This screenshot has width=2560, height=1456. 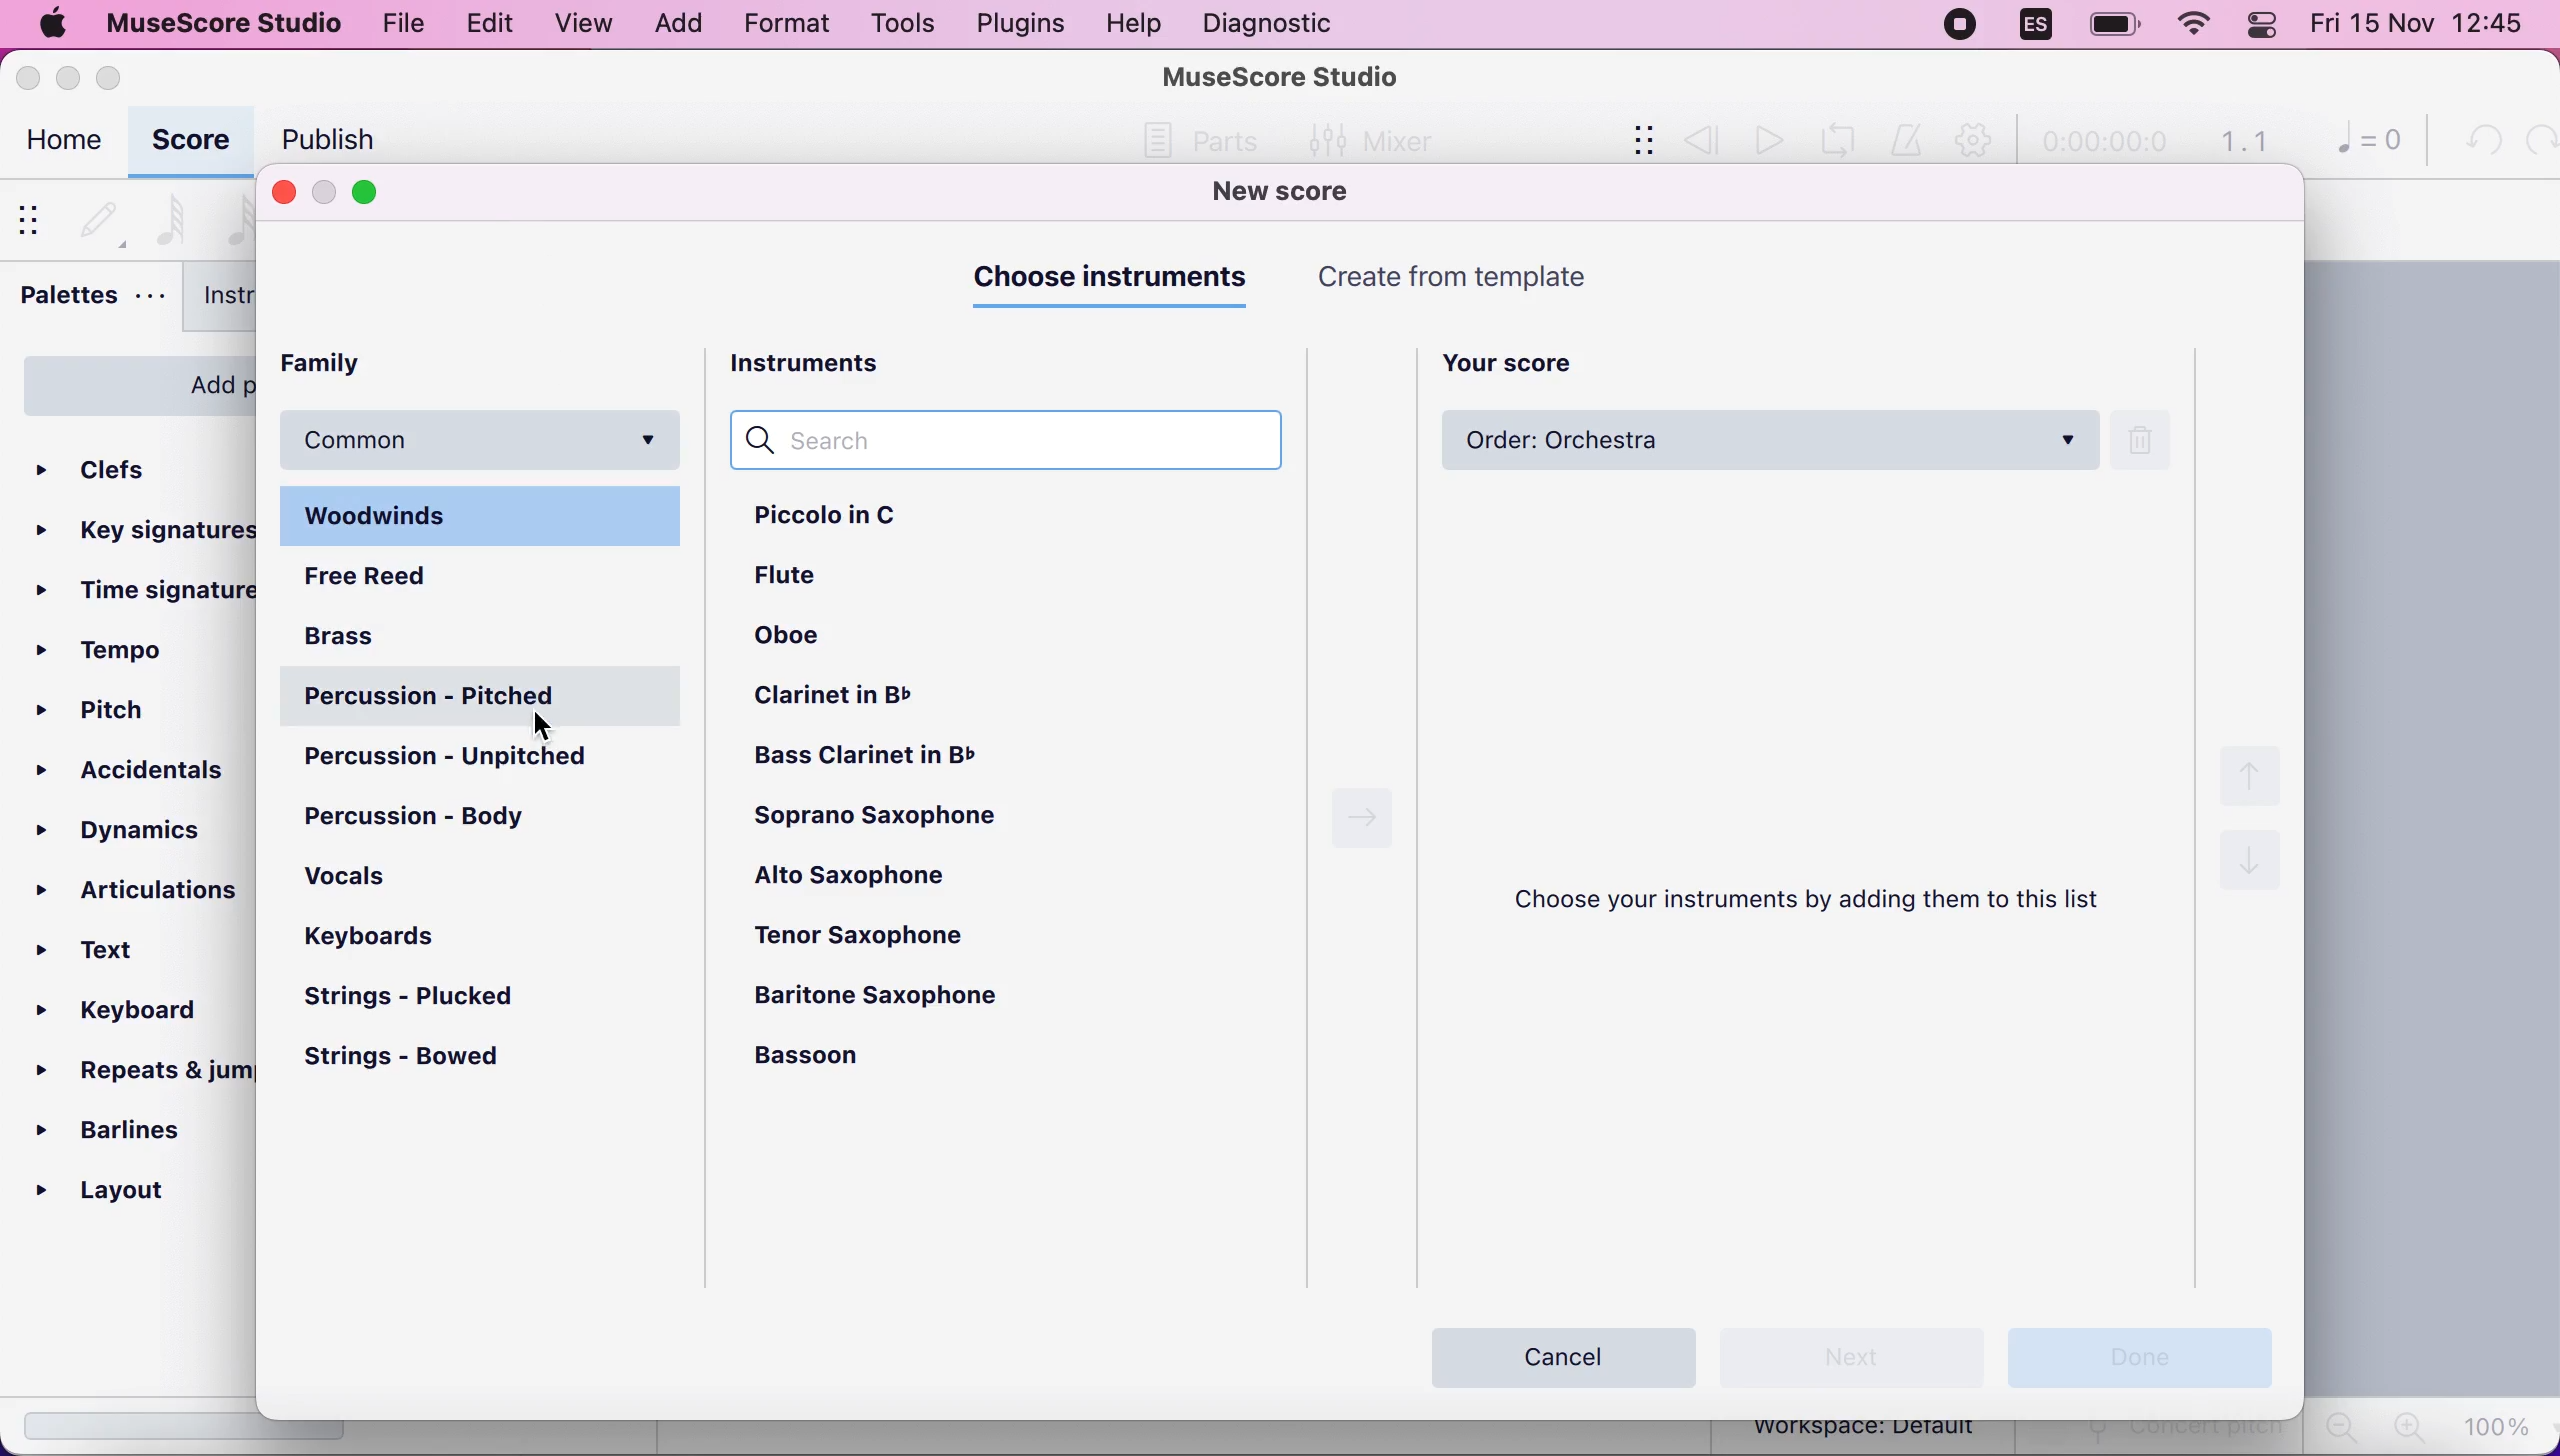 What do you see at coordinates (1629, 142) in the screenshot?
I see `show/hide` at bounding box center [1629, 142].